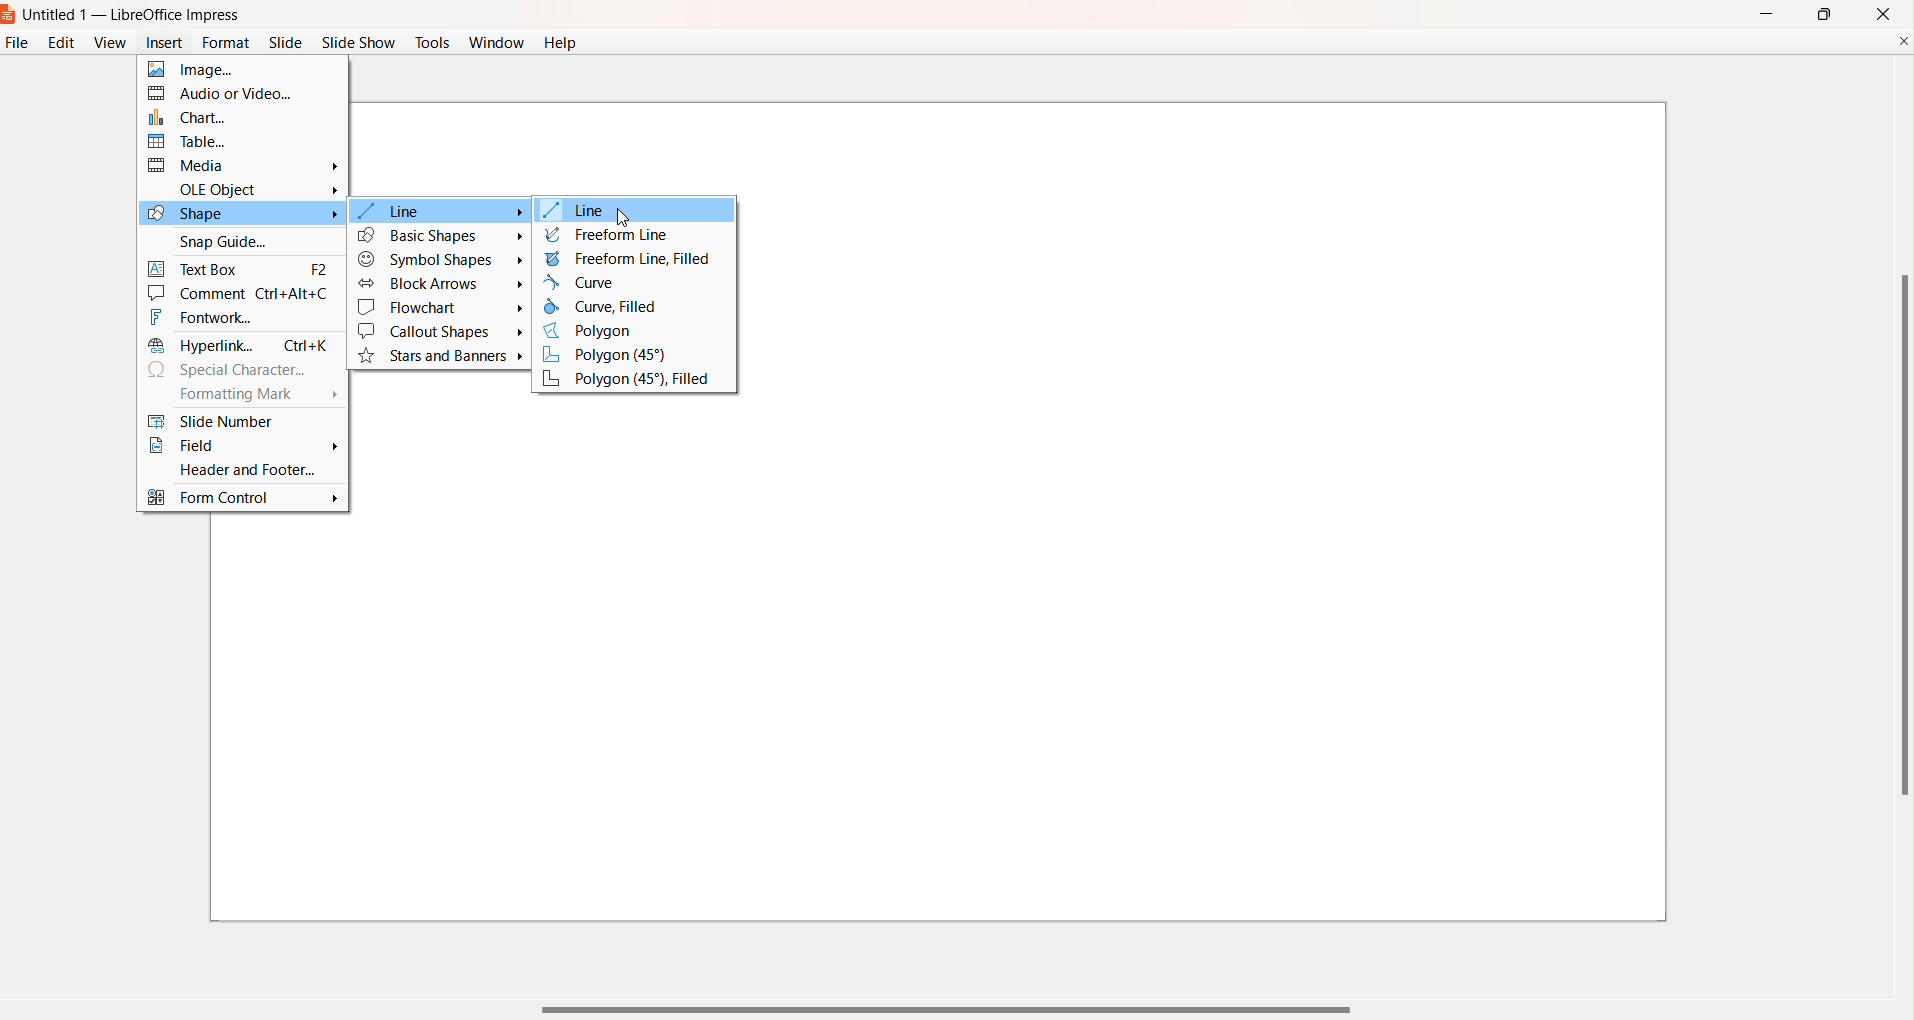 This screenshot has width=1914, height=1020. What do you see at coordinates (230, 116) in the screenshot?
I see `Chart` at bounding box center [230, 116].